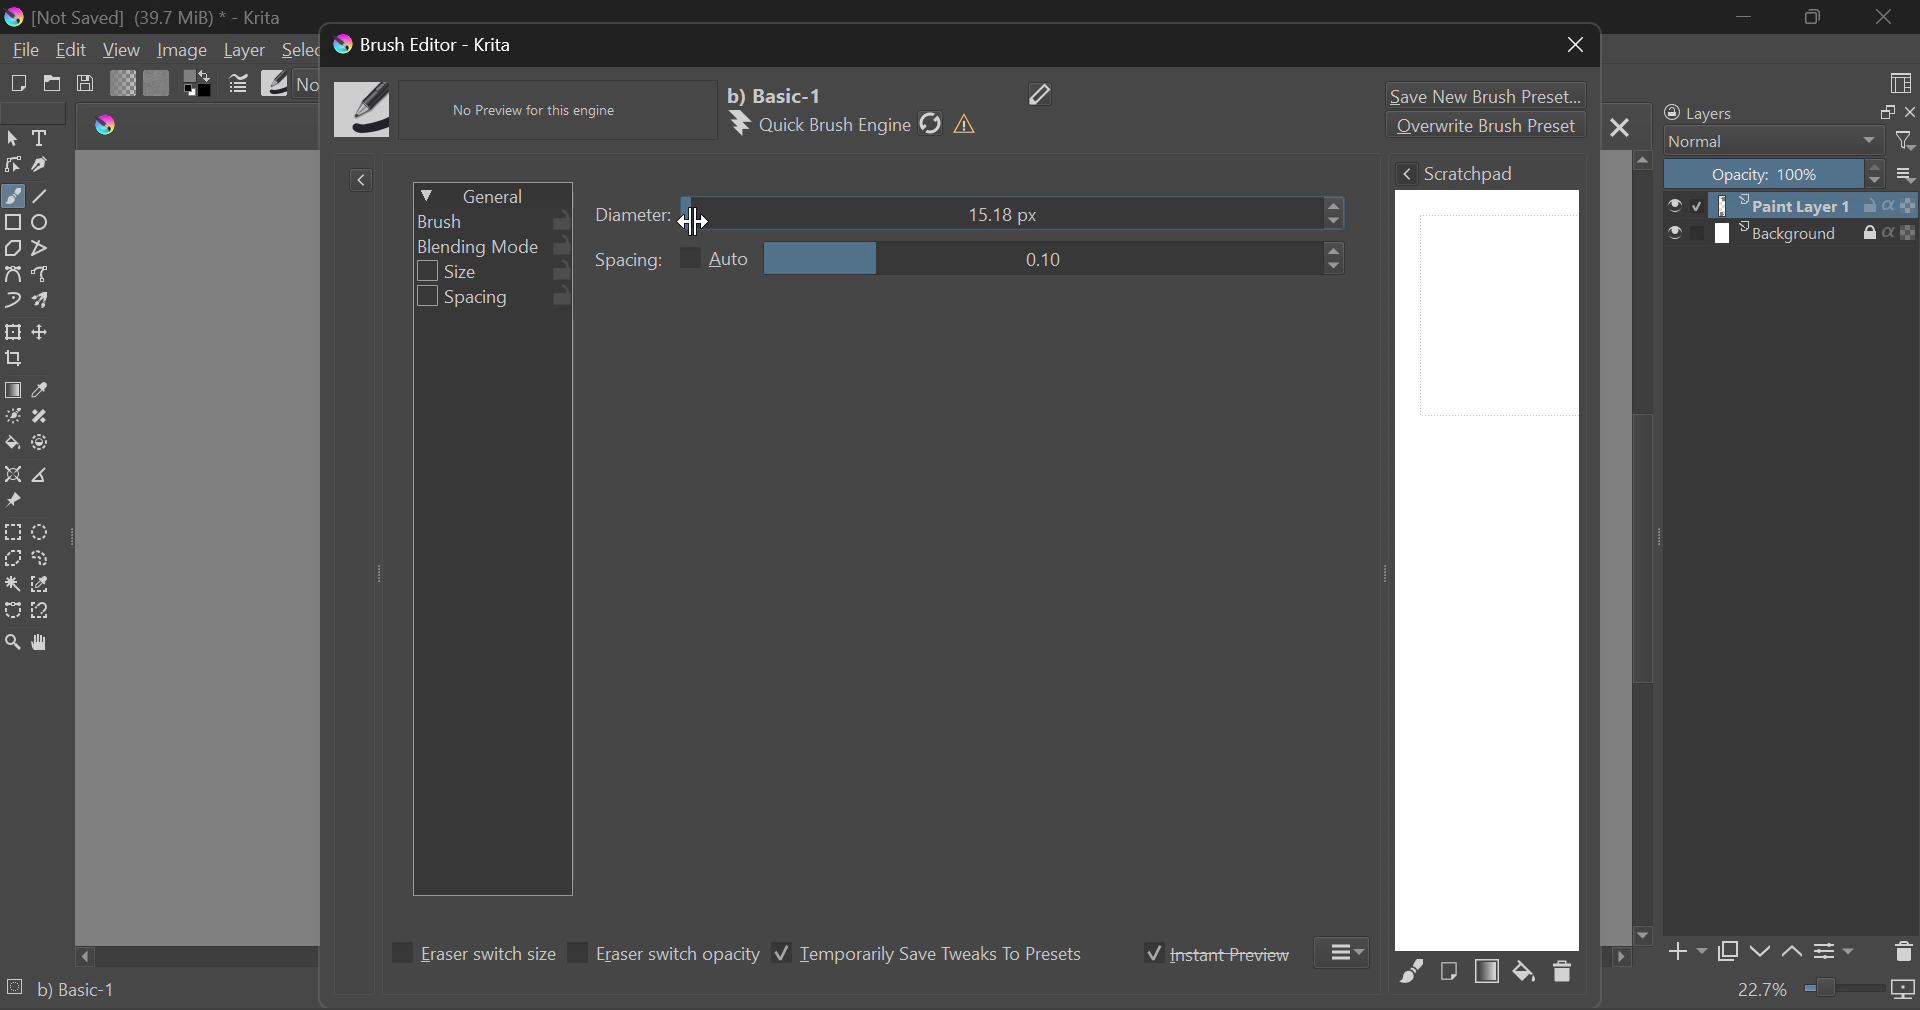 This screenshot has height=1010, width=1920. What do you see at coordinates (44, 302) in the screenshot?
I see `Multibrush Tool` at bounding box center [44, 302].